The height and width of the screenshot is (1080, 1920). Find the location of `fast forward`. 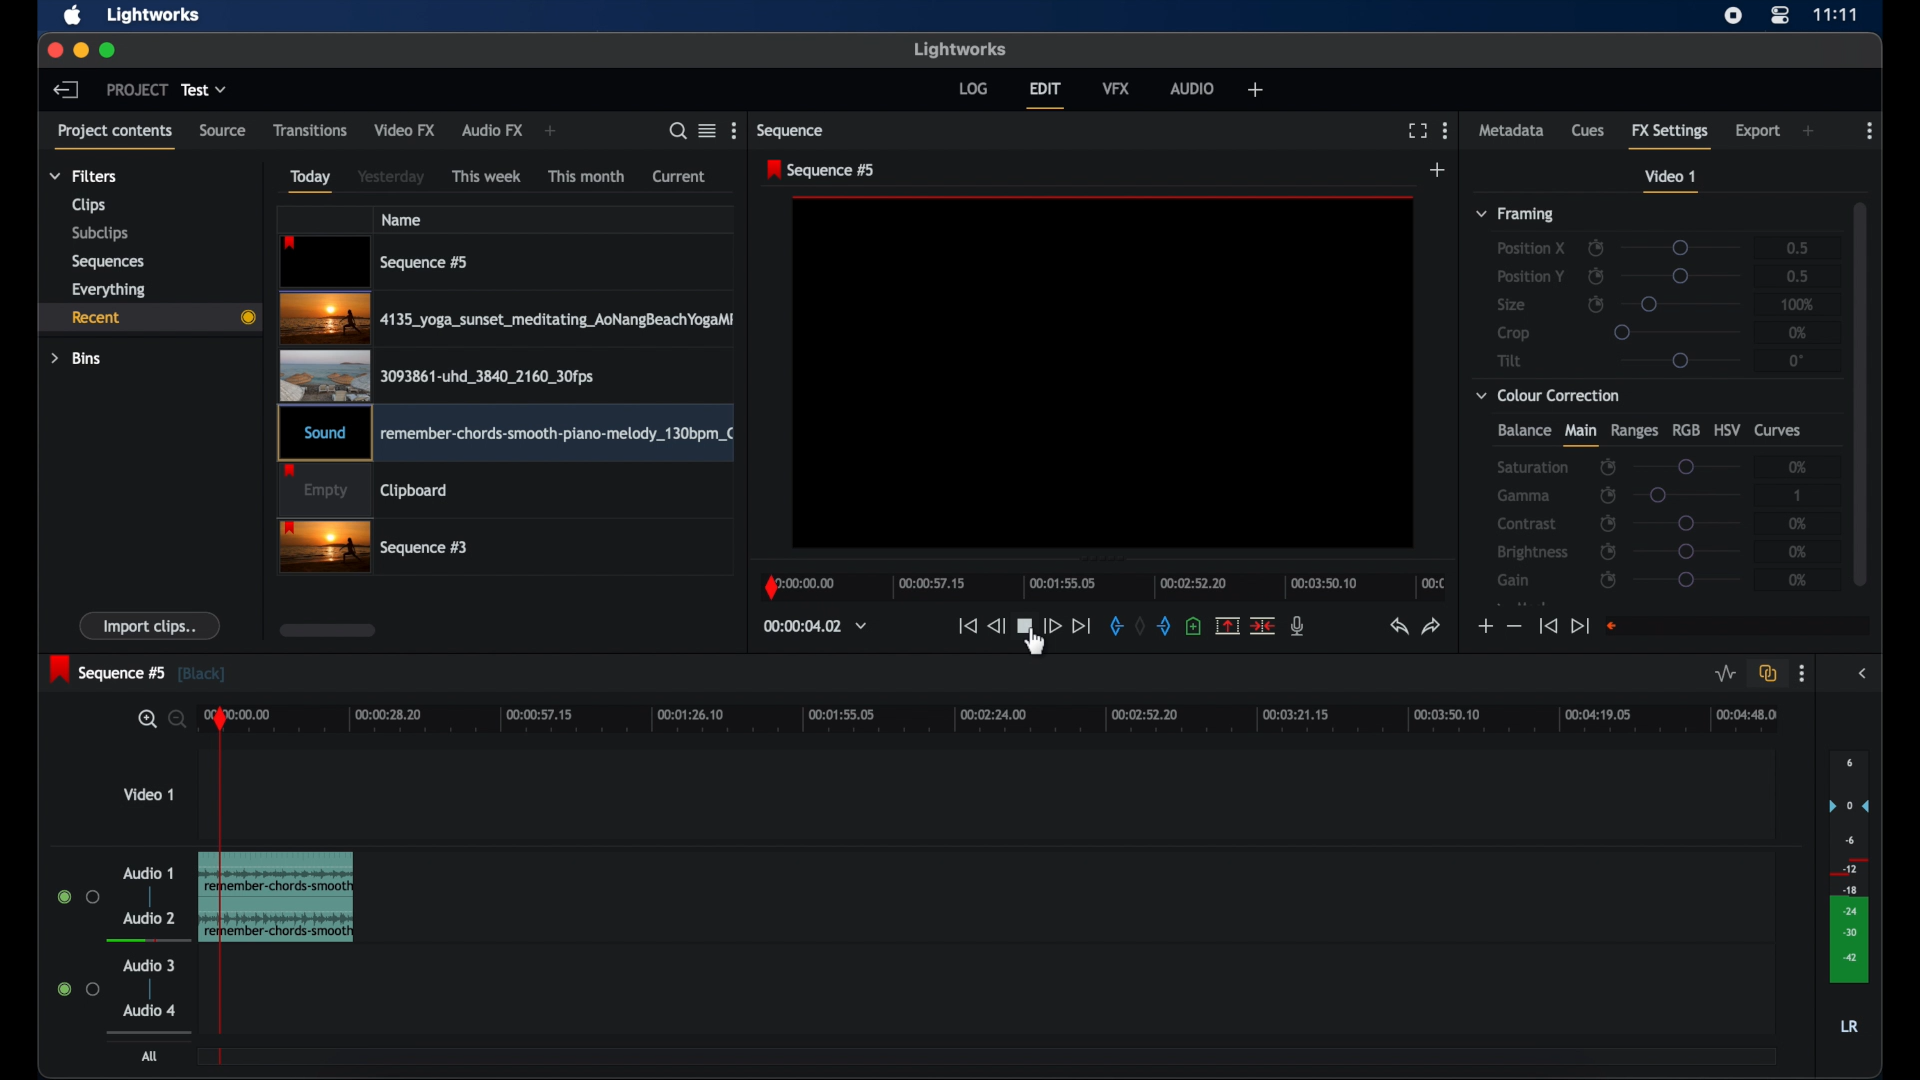

fast forward is located at coordinates (1052, 626).